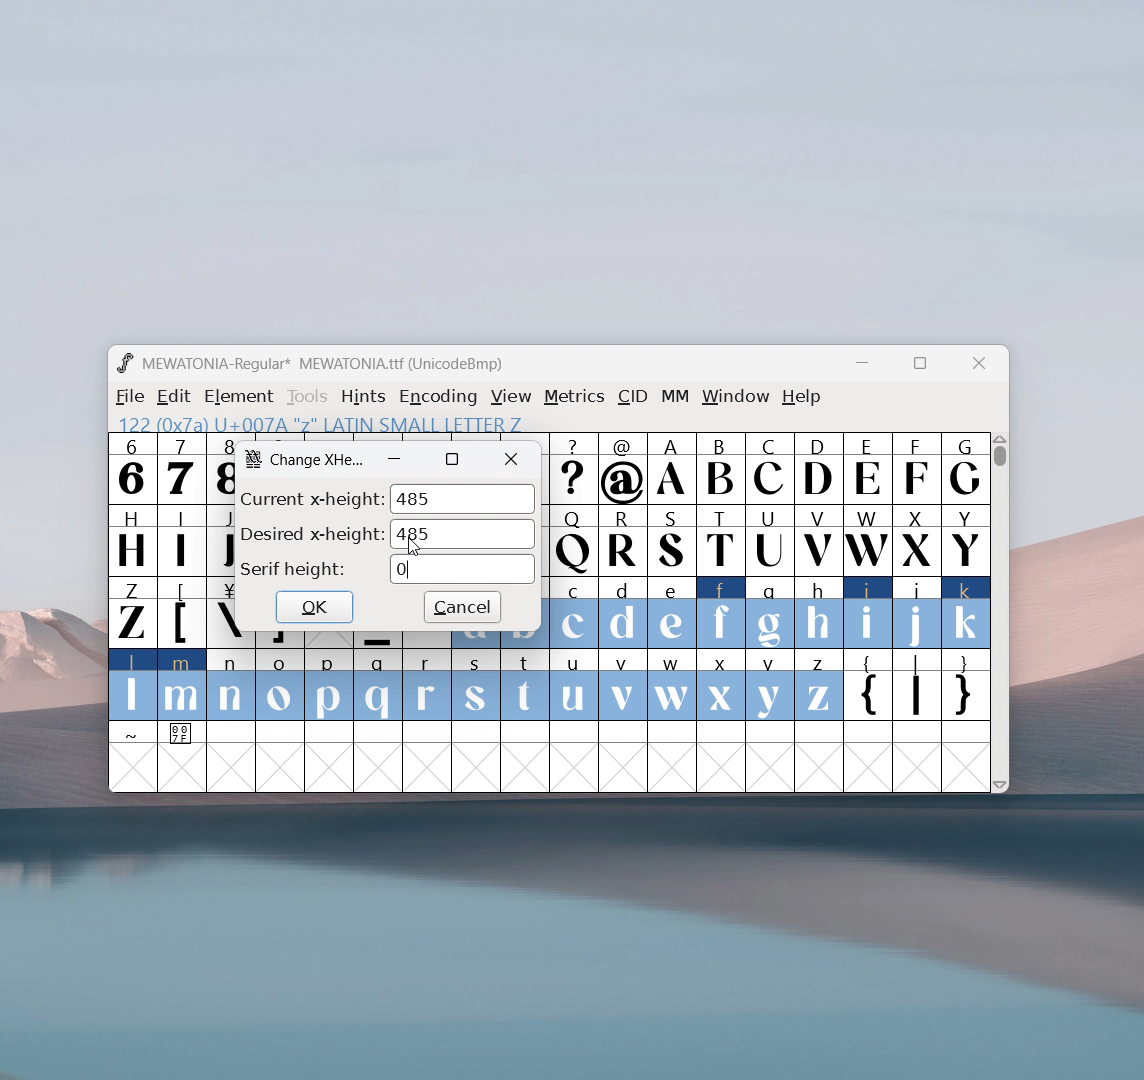 The width and height of the screenshot is (1144, 1080). Describe the element at coordinates (415, 548) in the screenshot. I see `Cursor` at that location.